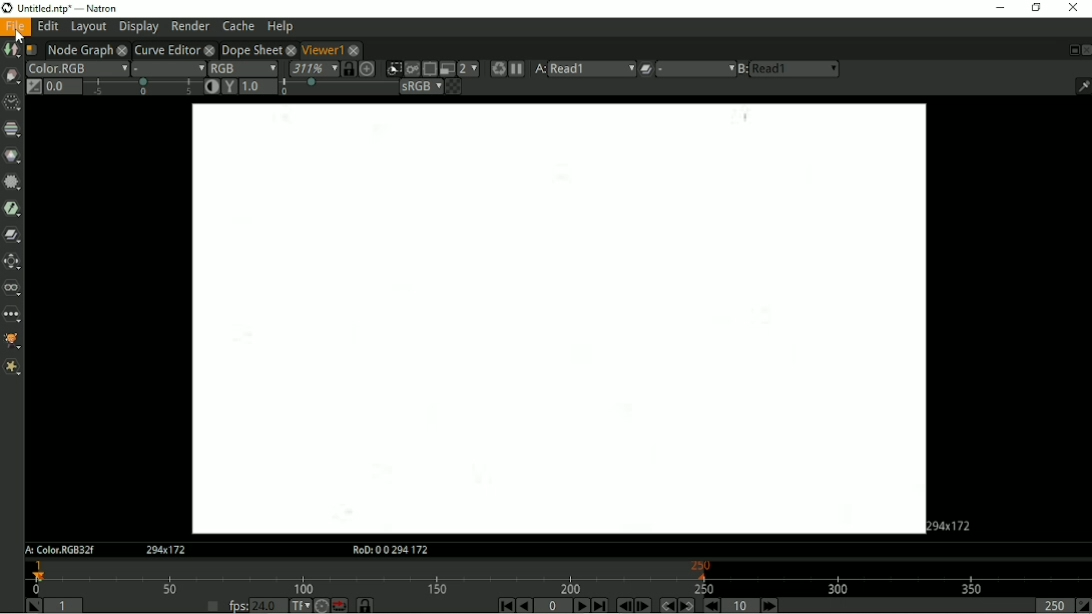 This screenshot has height=614, width=1092. Describe the element at coordinates (168, 68) in the screenshot. I see `Alpha channel` at that location.